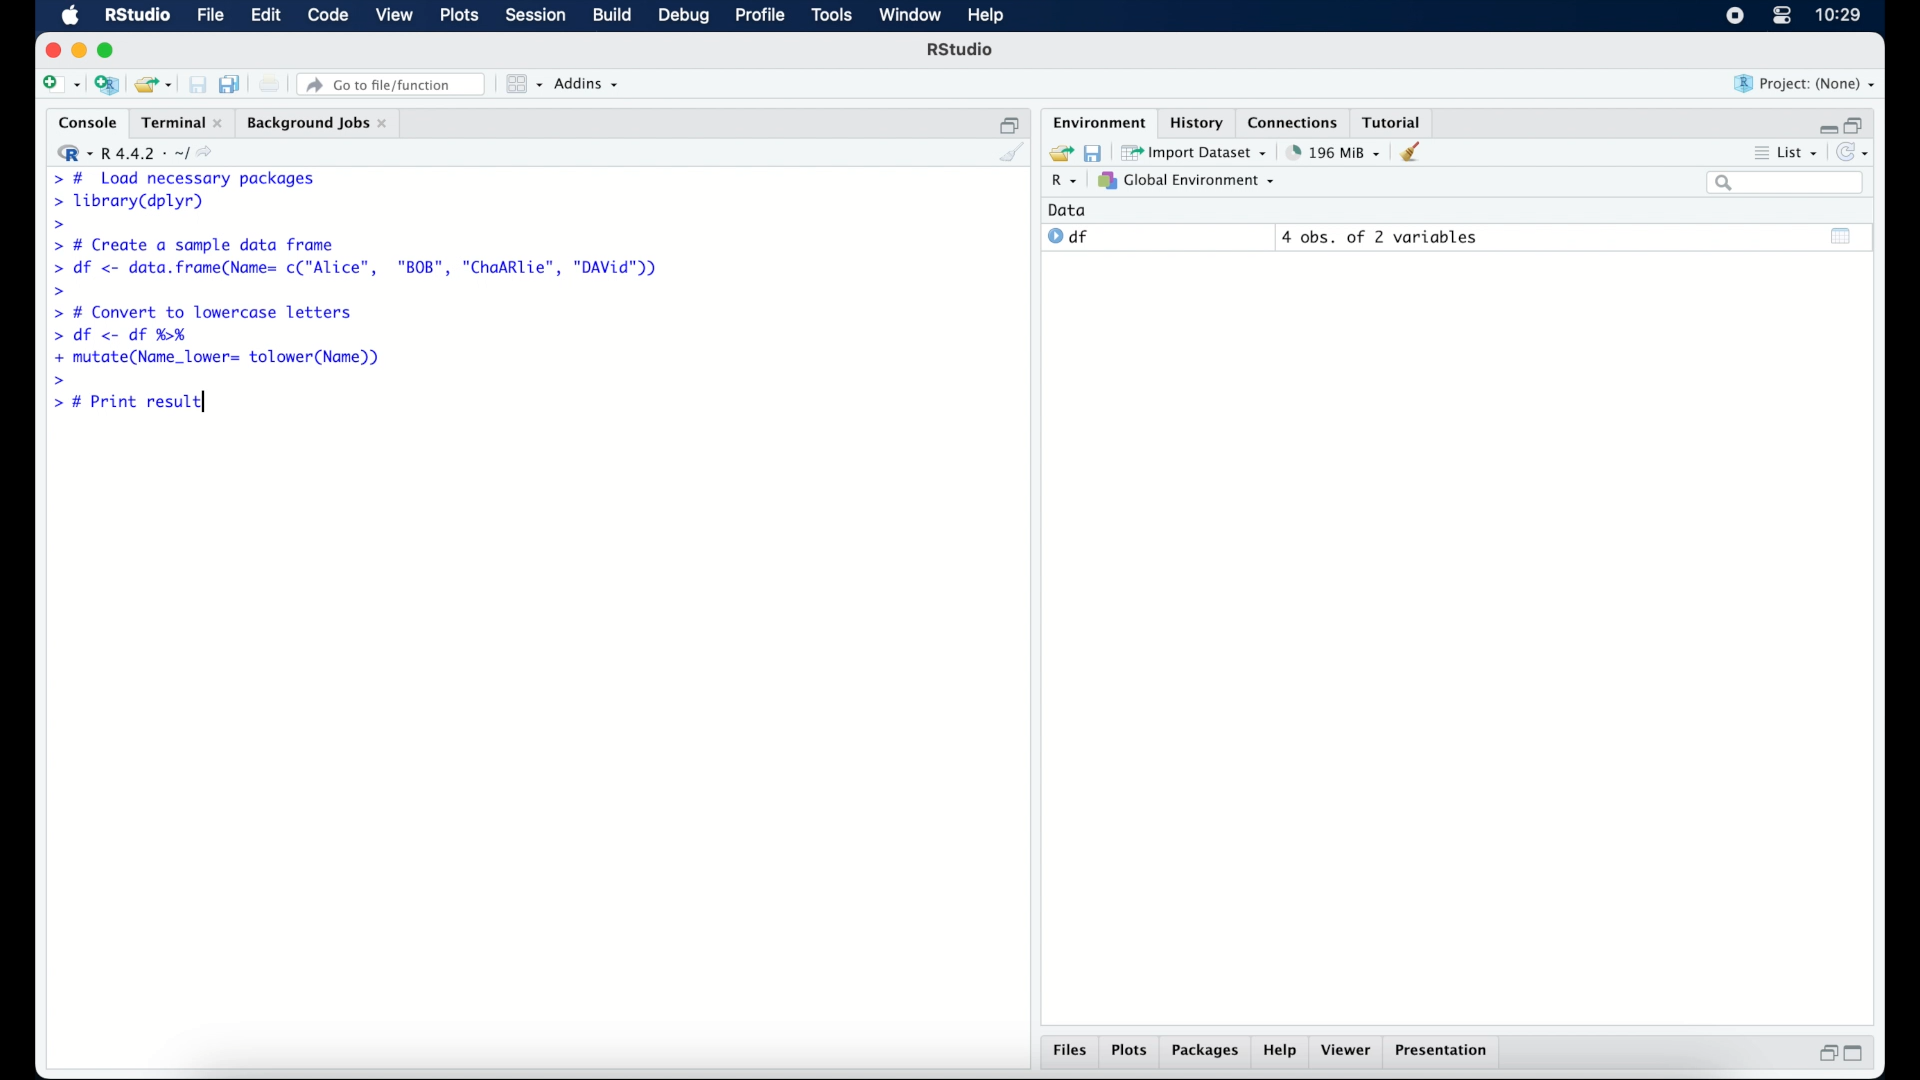  What do you see at coordinates (1806, 84) in the screenshot?
I see `project (none)` at bounding box center [1806, 84].